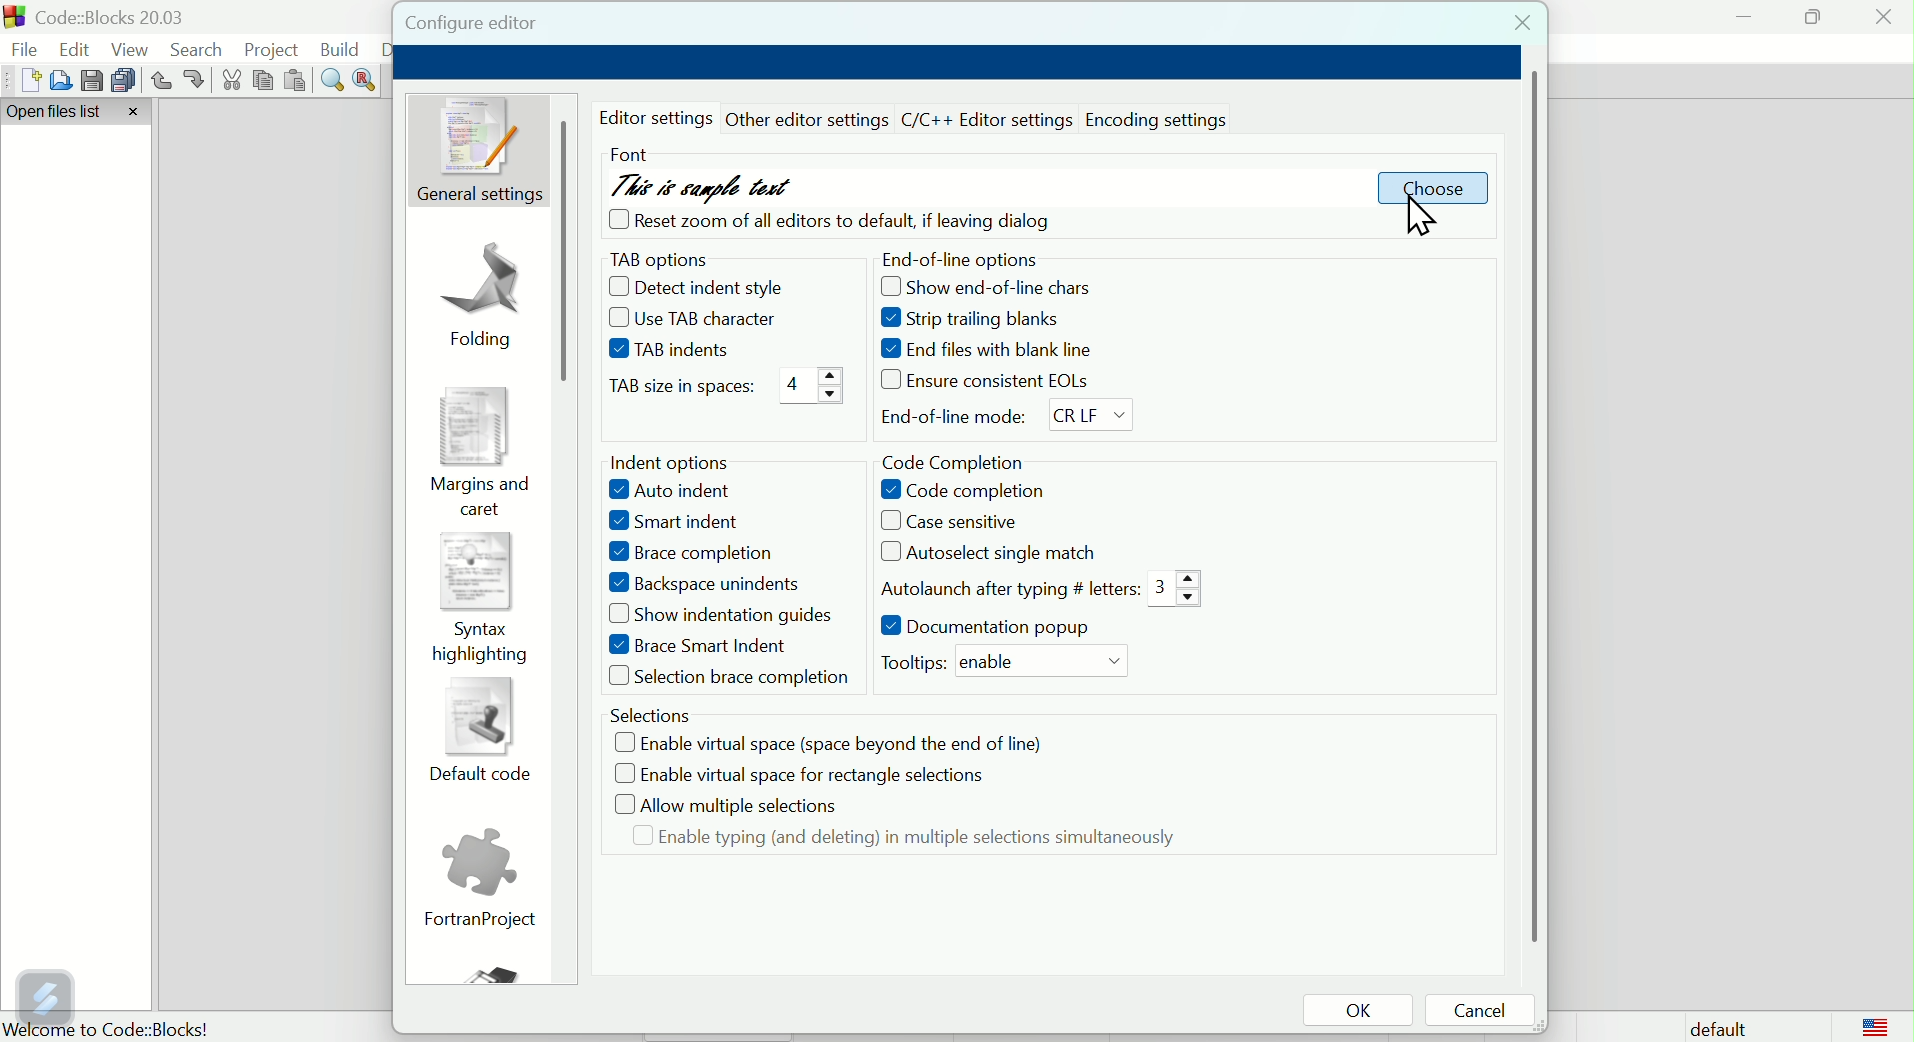  What do you see at coordinates (993, 288) in the screenshot?
I see `show end-of-line chars` at bounding box center [993, 288].